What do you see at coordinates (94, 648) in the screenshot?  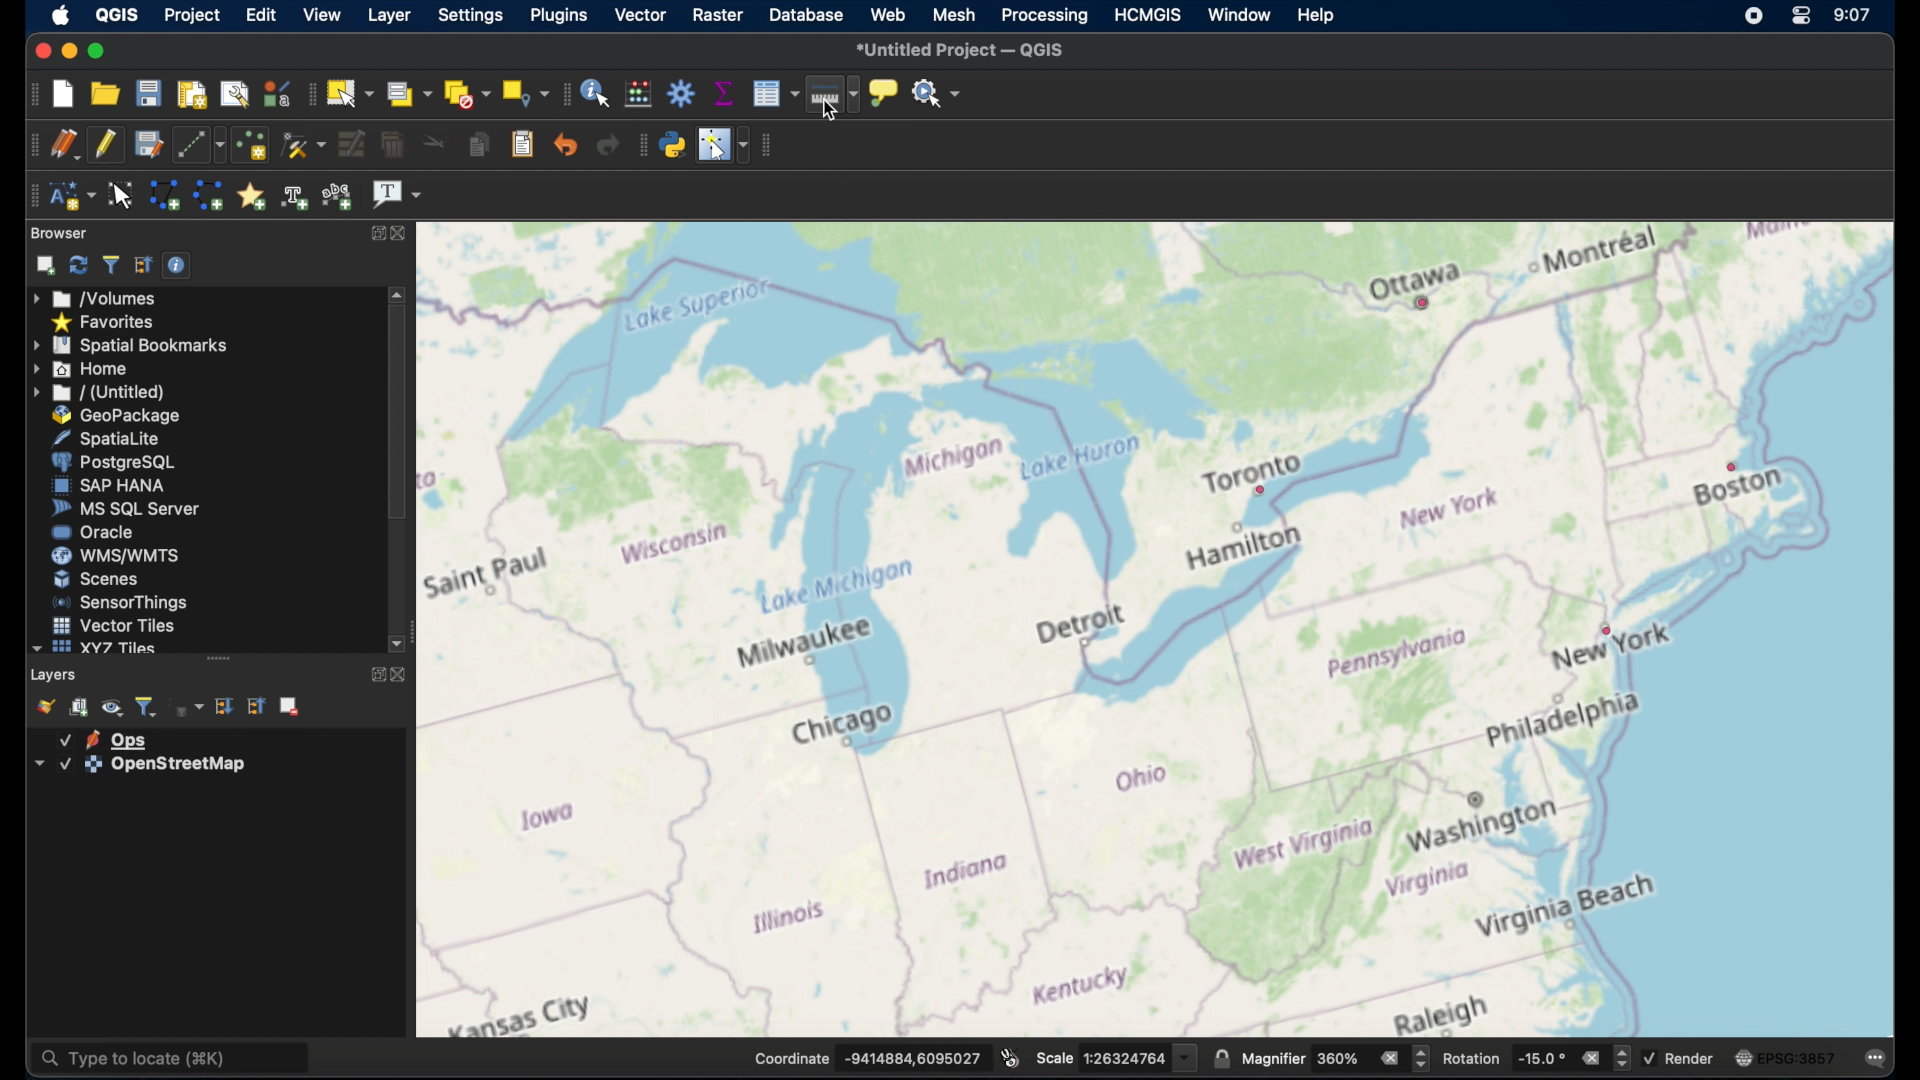 I see `xyzzy tiles` at bounding box center [94, 648].